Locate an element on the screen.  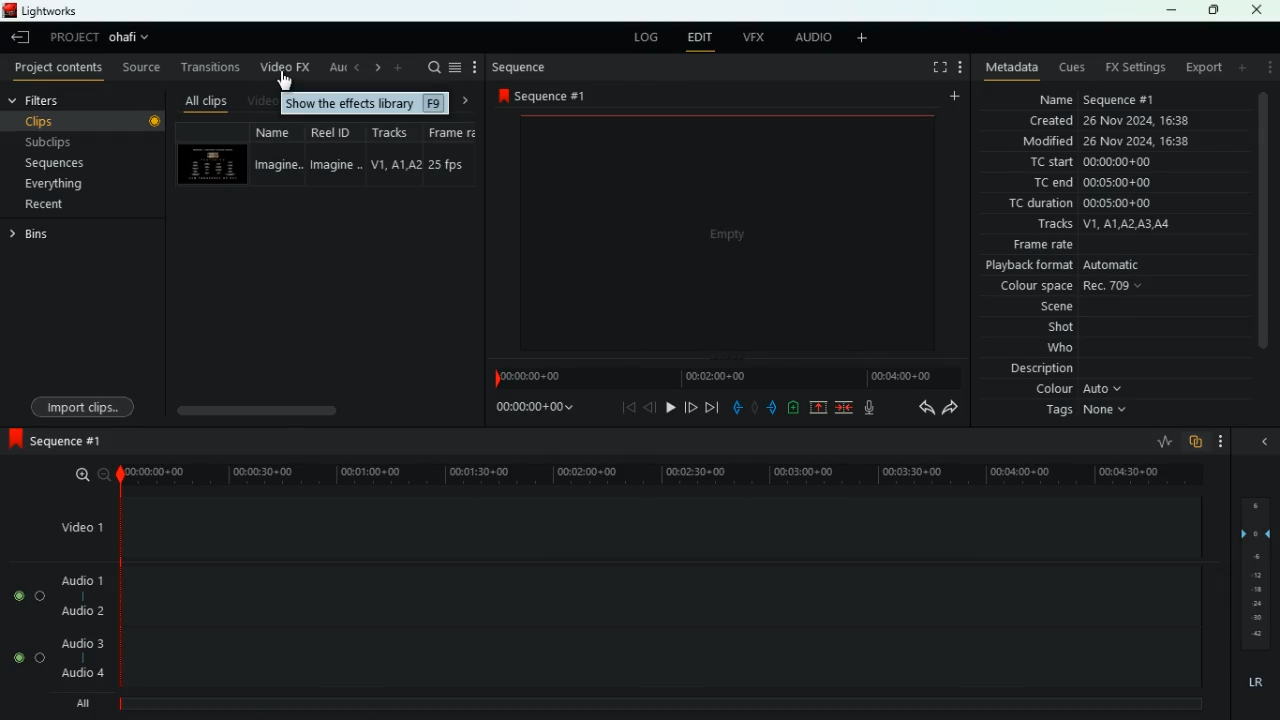
transitions is located at coordinates (209, 67).